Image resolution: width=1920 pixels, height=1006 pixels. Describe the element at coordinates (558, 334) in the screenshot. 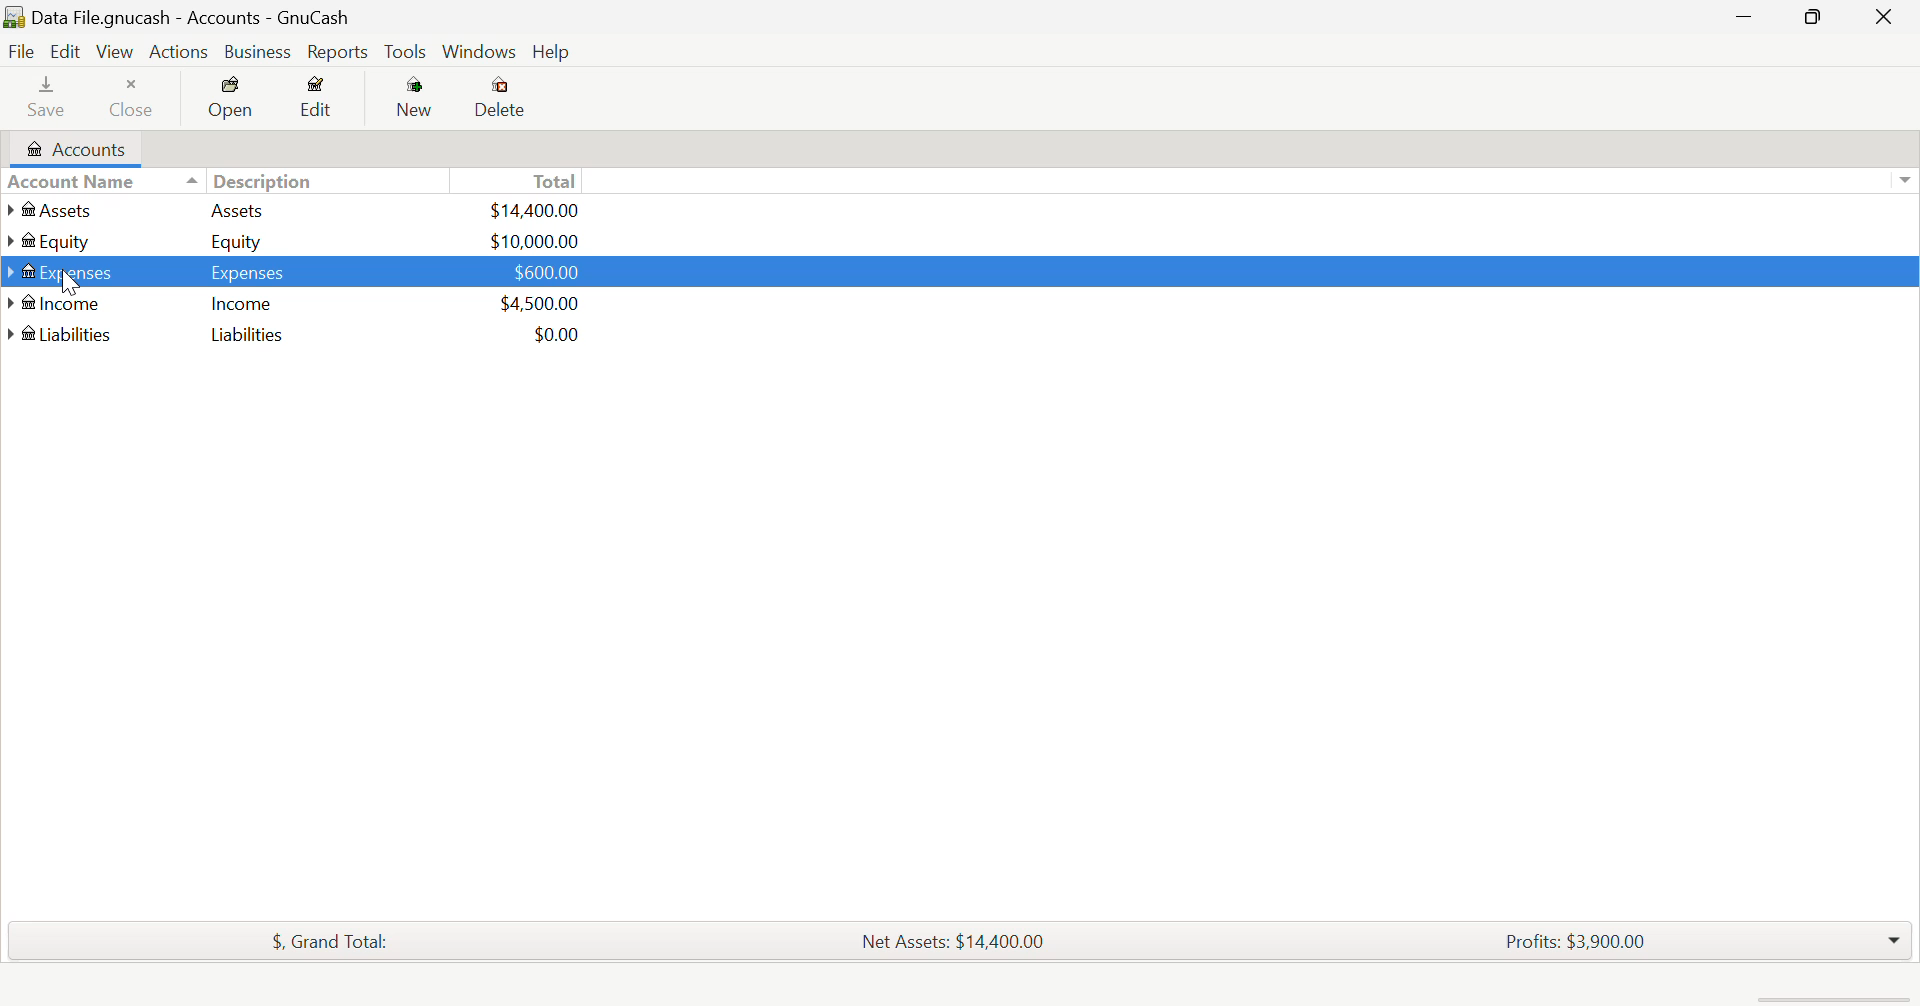

I see `USD` at that location.